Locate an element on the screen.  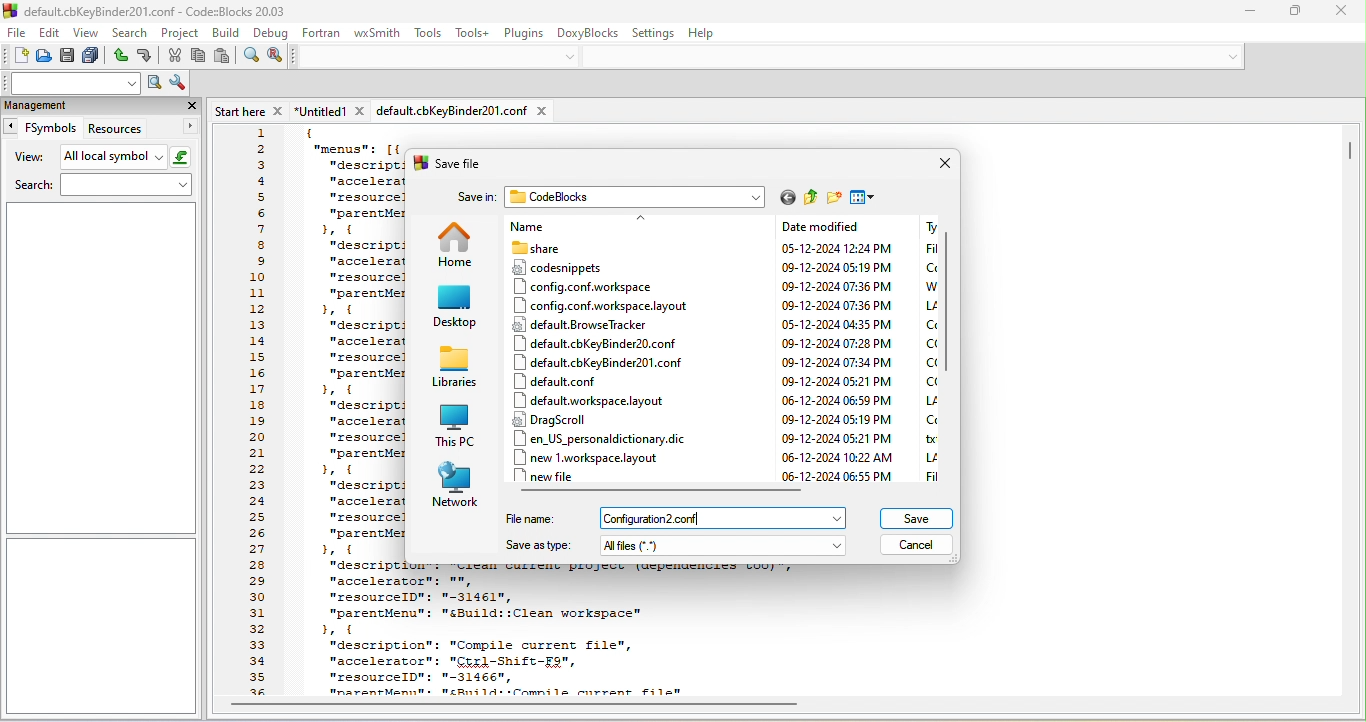
save in is located at coordinates (474, 197).